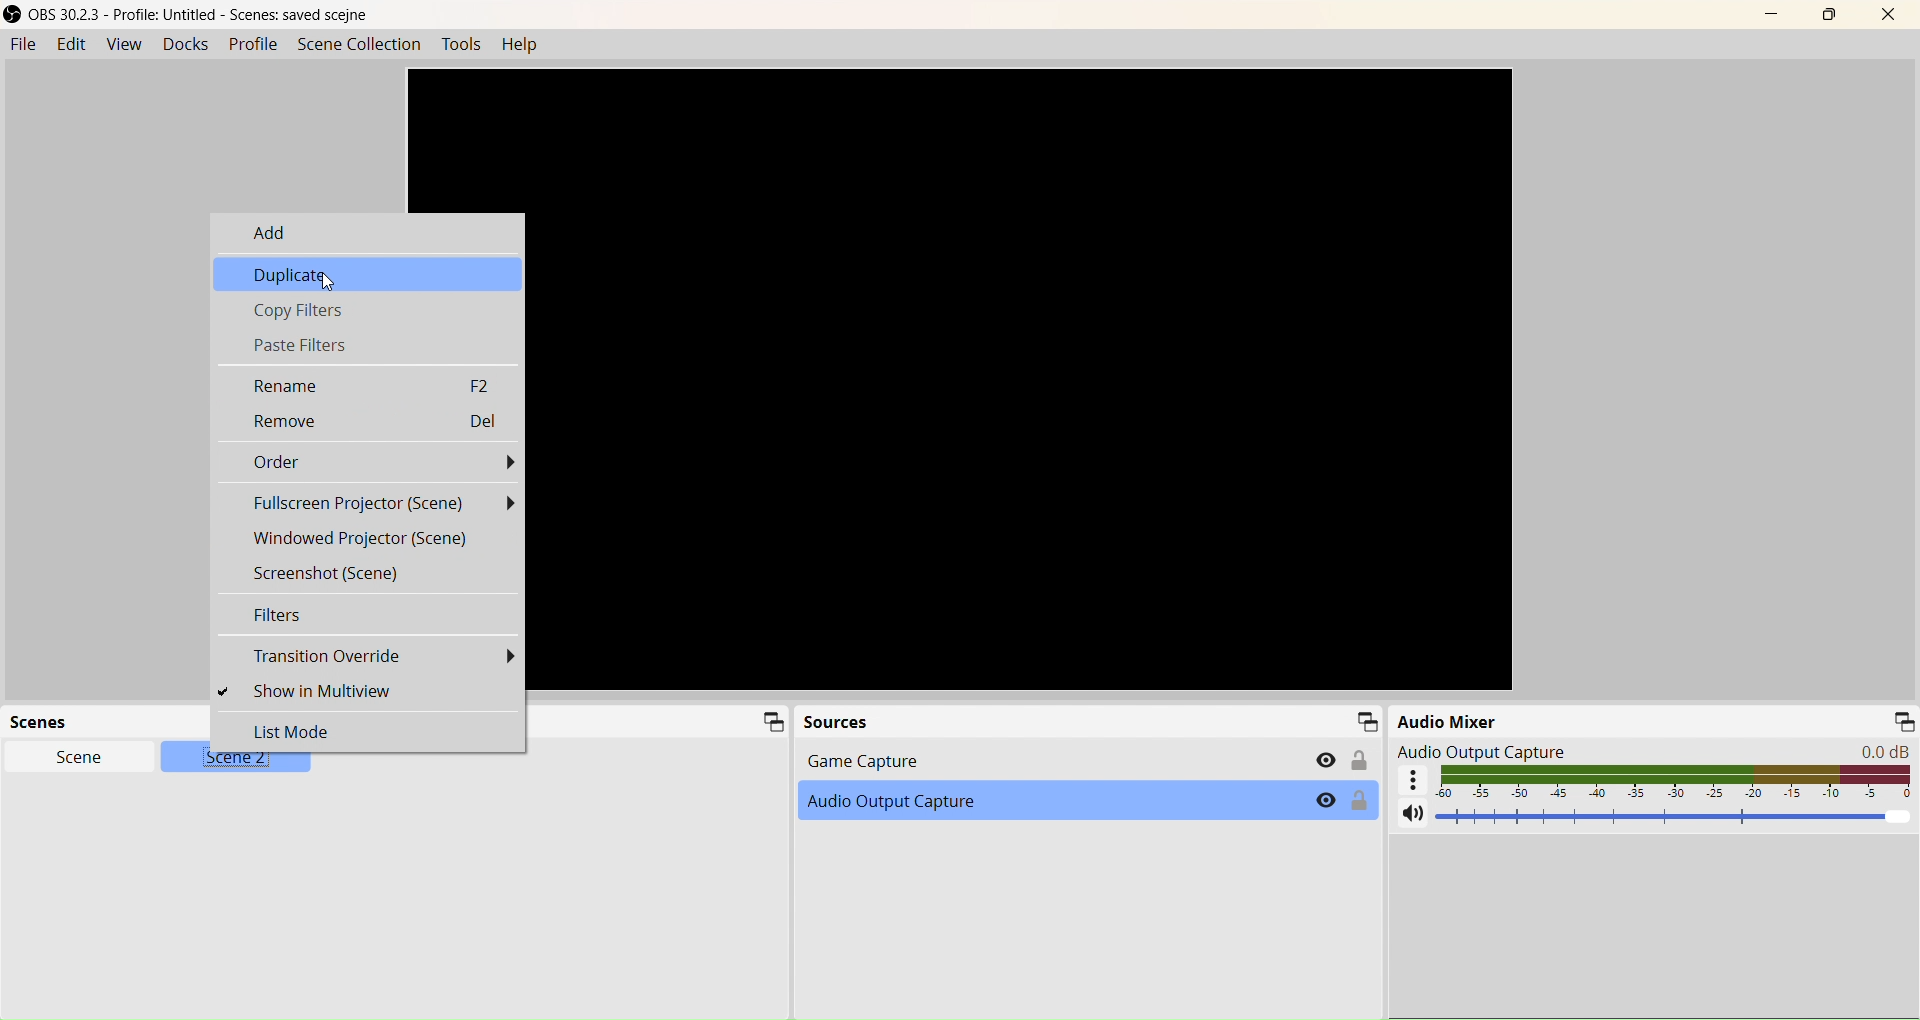 The image size is (1920, 1020). Describe the element at coordinates (365, 656) in the screenshot. I see `Transition Override ` at that location.